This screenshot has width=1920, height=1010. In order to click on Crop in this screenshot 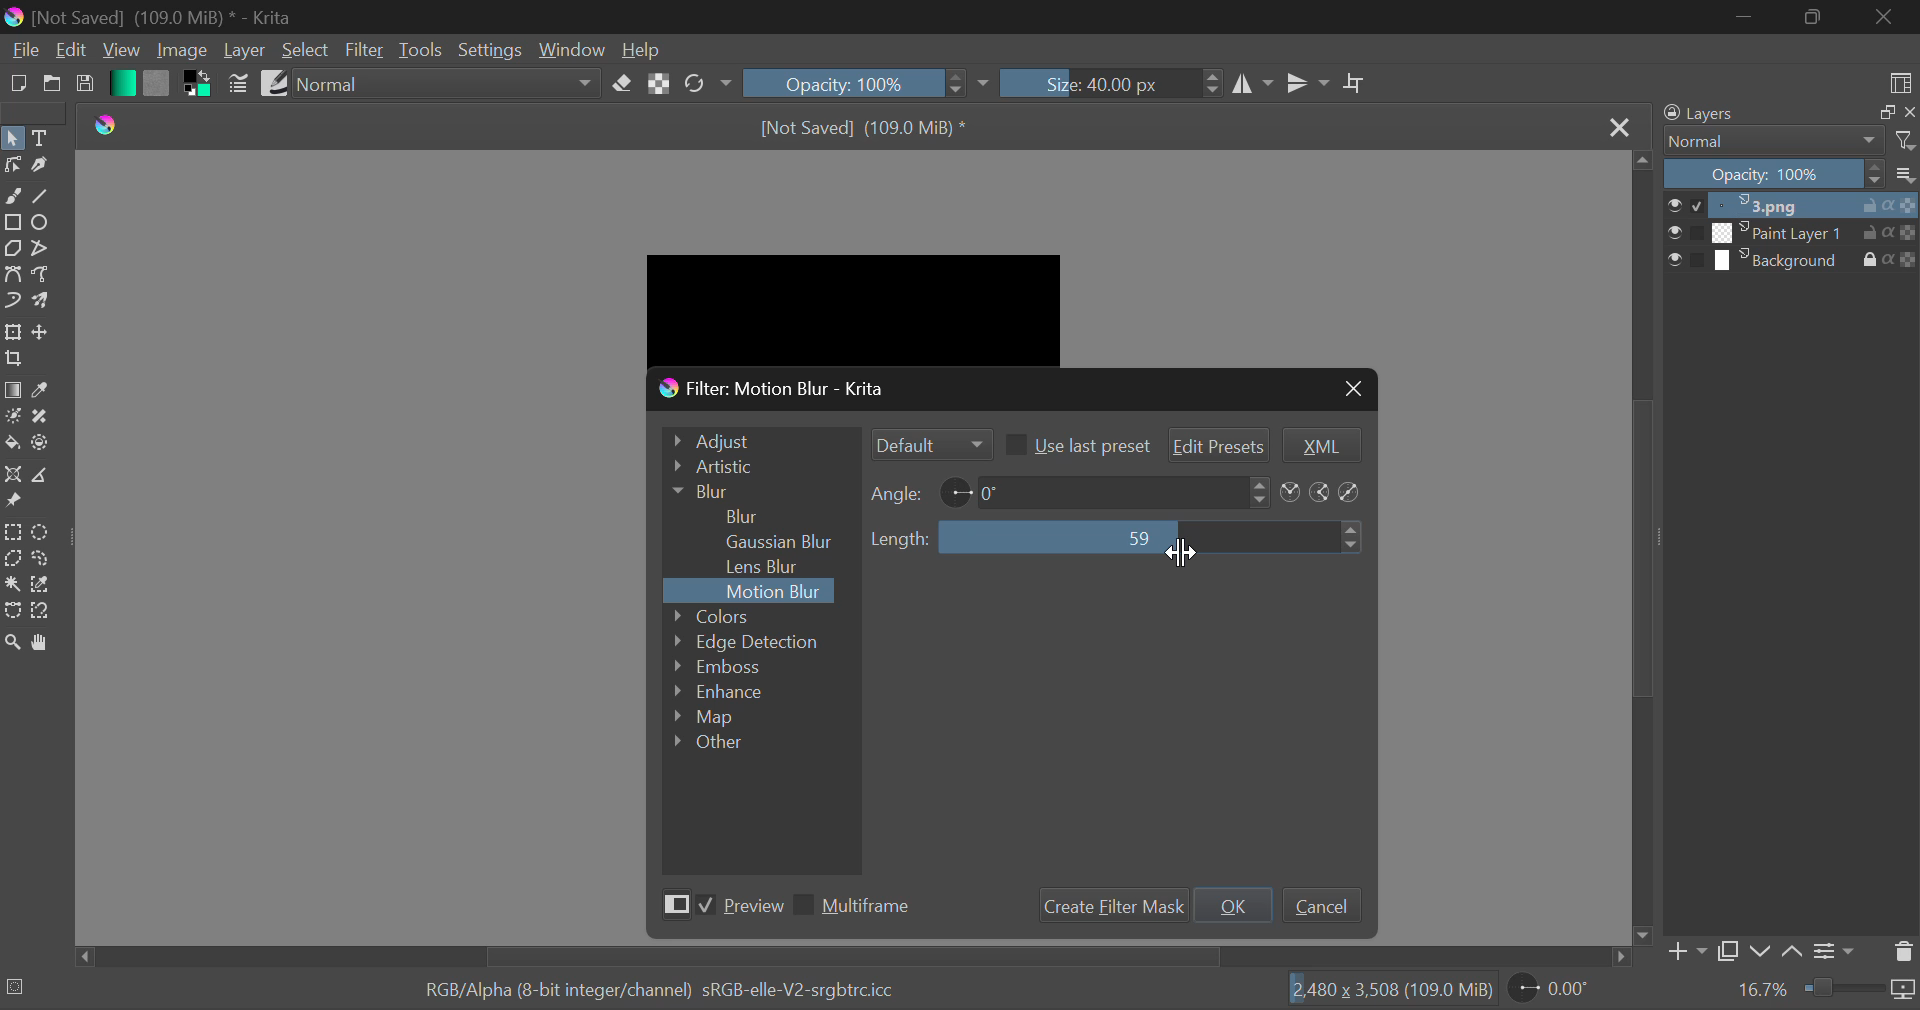, I will do `click(1355, 84)`.